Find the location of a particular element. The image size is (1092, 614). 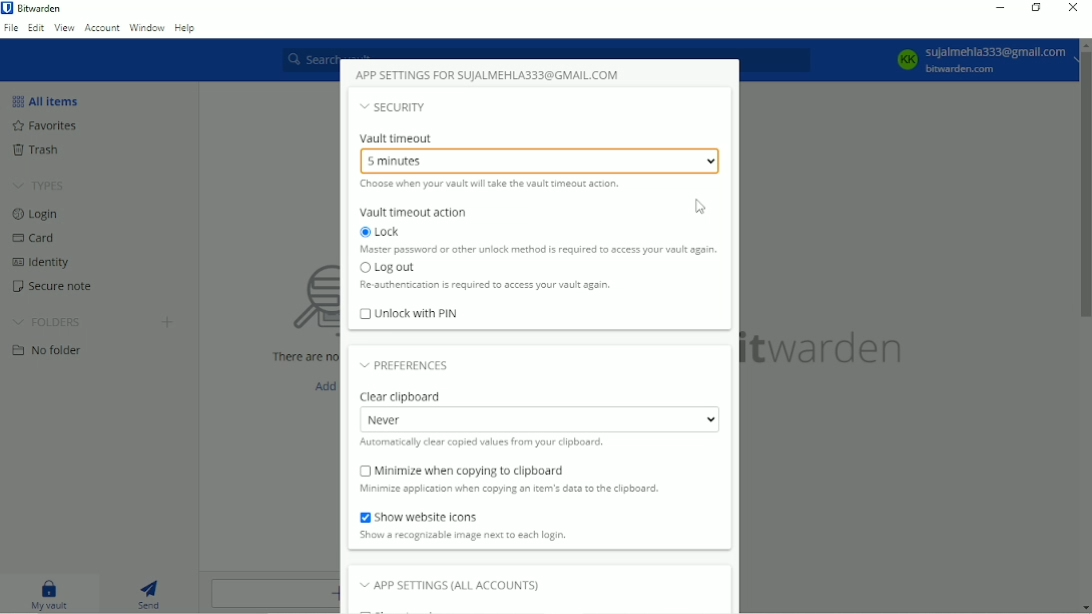

Never is located at coordinates (542, 420).